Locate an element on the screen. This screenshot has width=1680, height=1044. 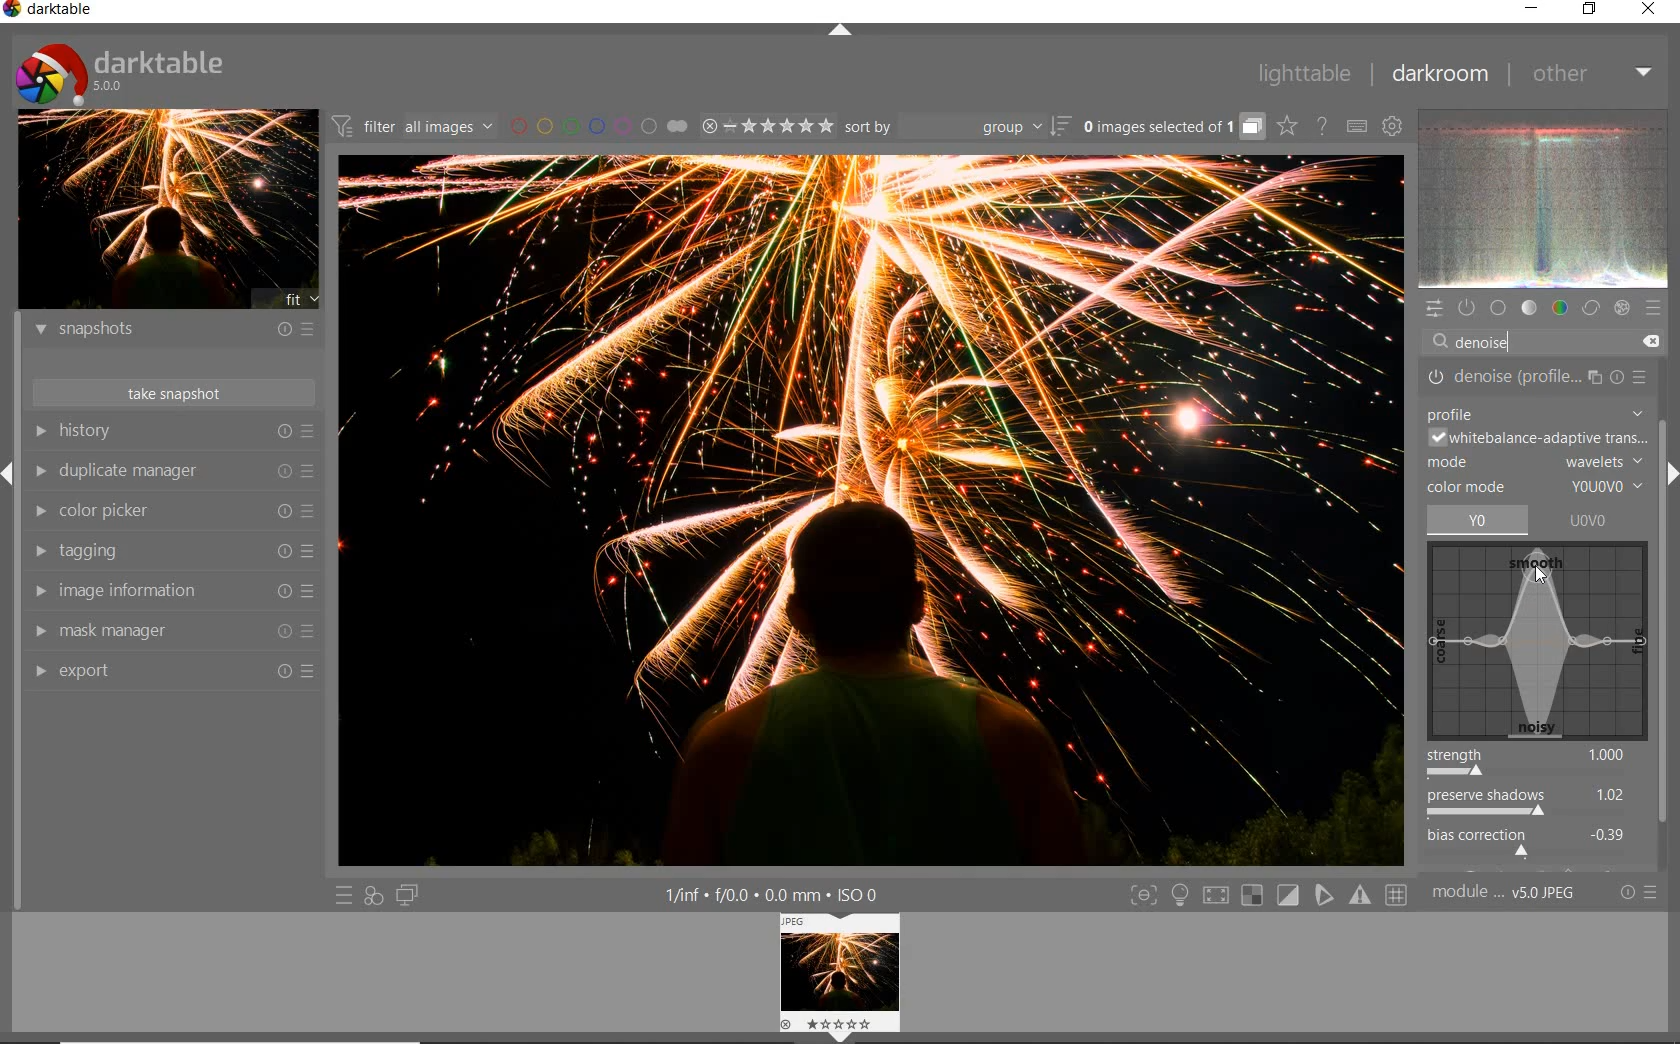
enable online help is located at coordinates (1325, 127).